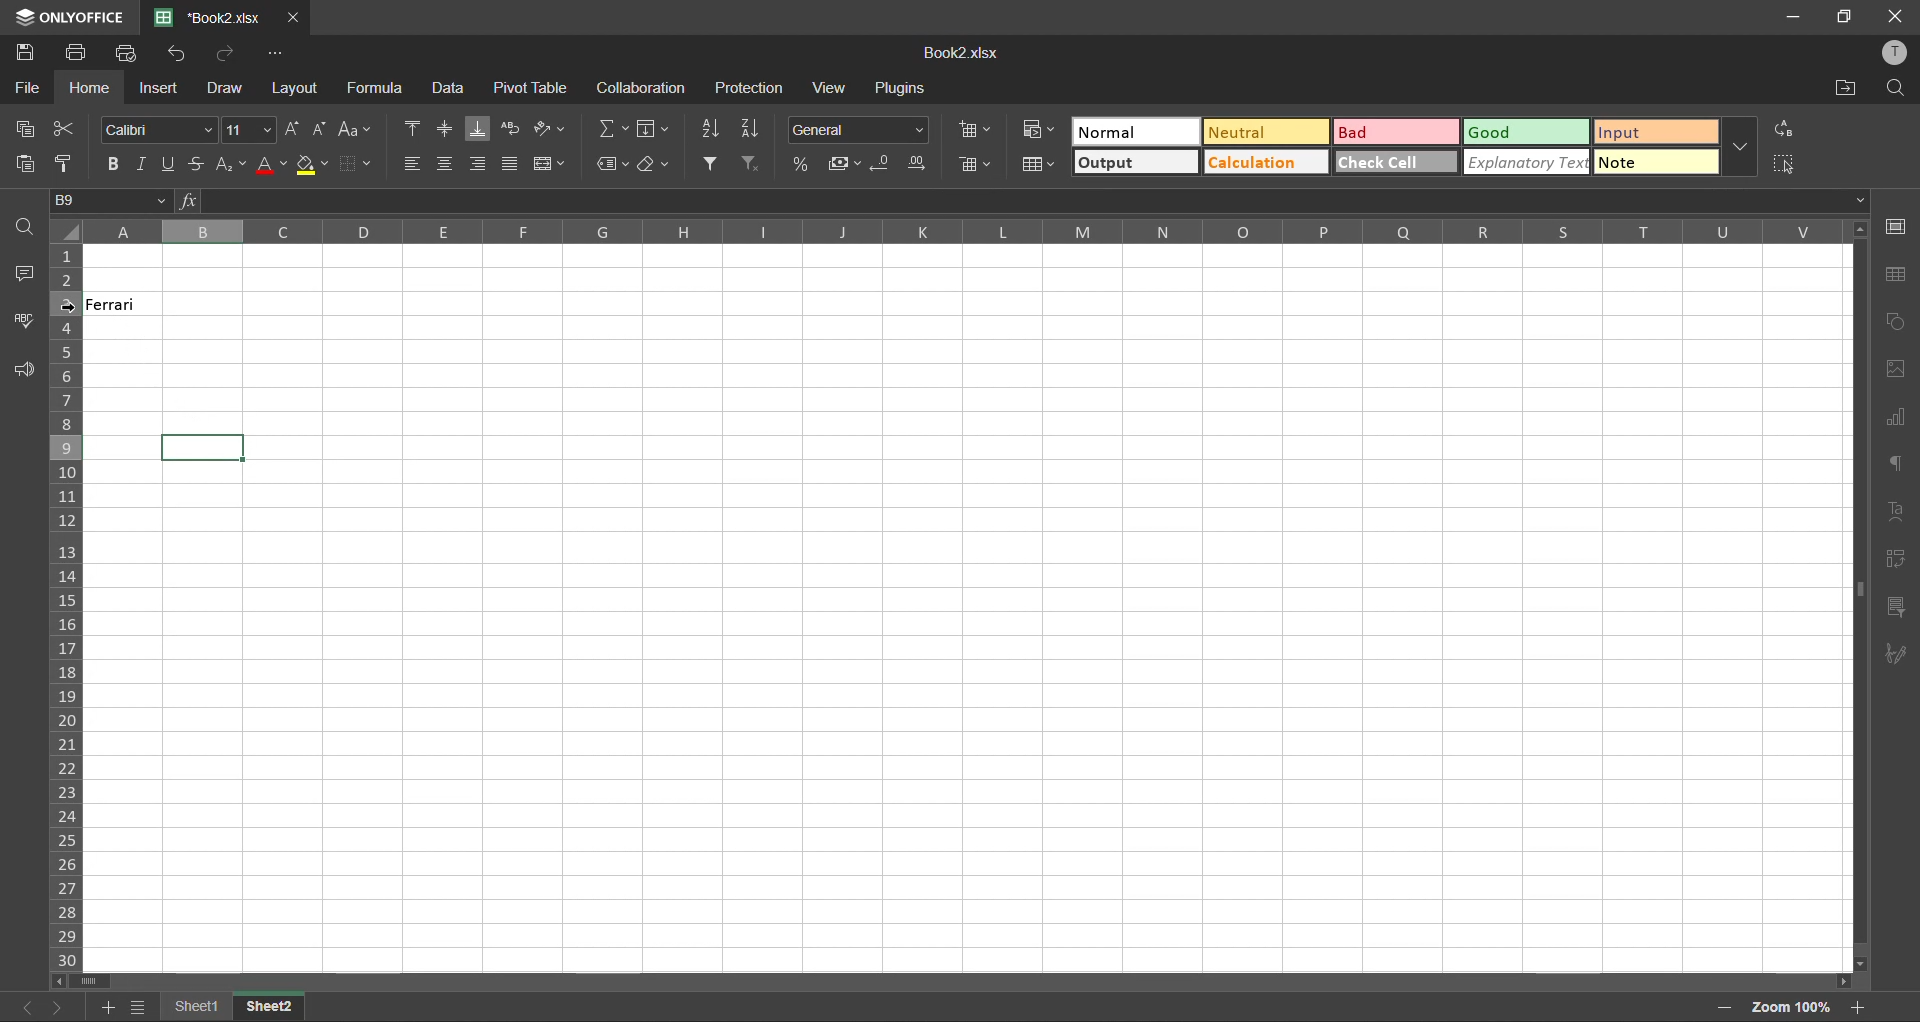 Image resolution: width=1920 pixels, height=1022 pixels. I want to click on maximize, so click(1844, 18).